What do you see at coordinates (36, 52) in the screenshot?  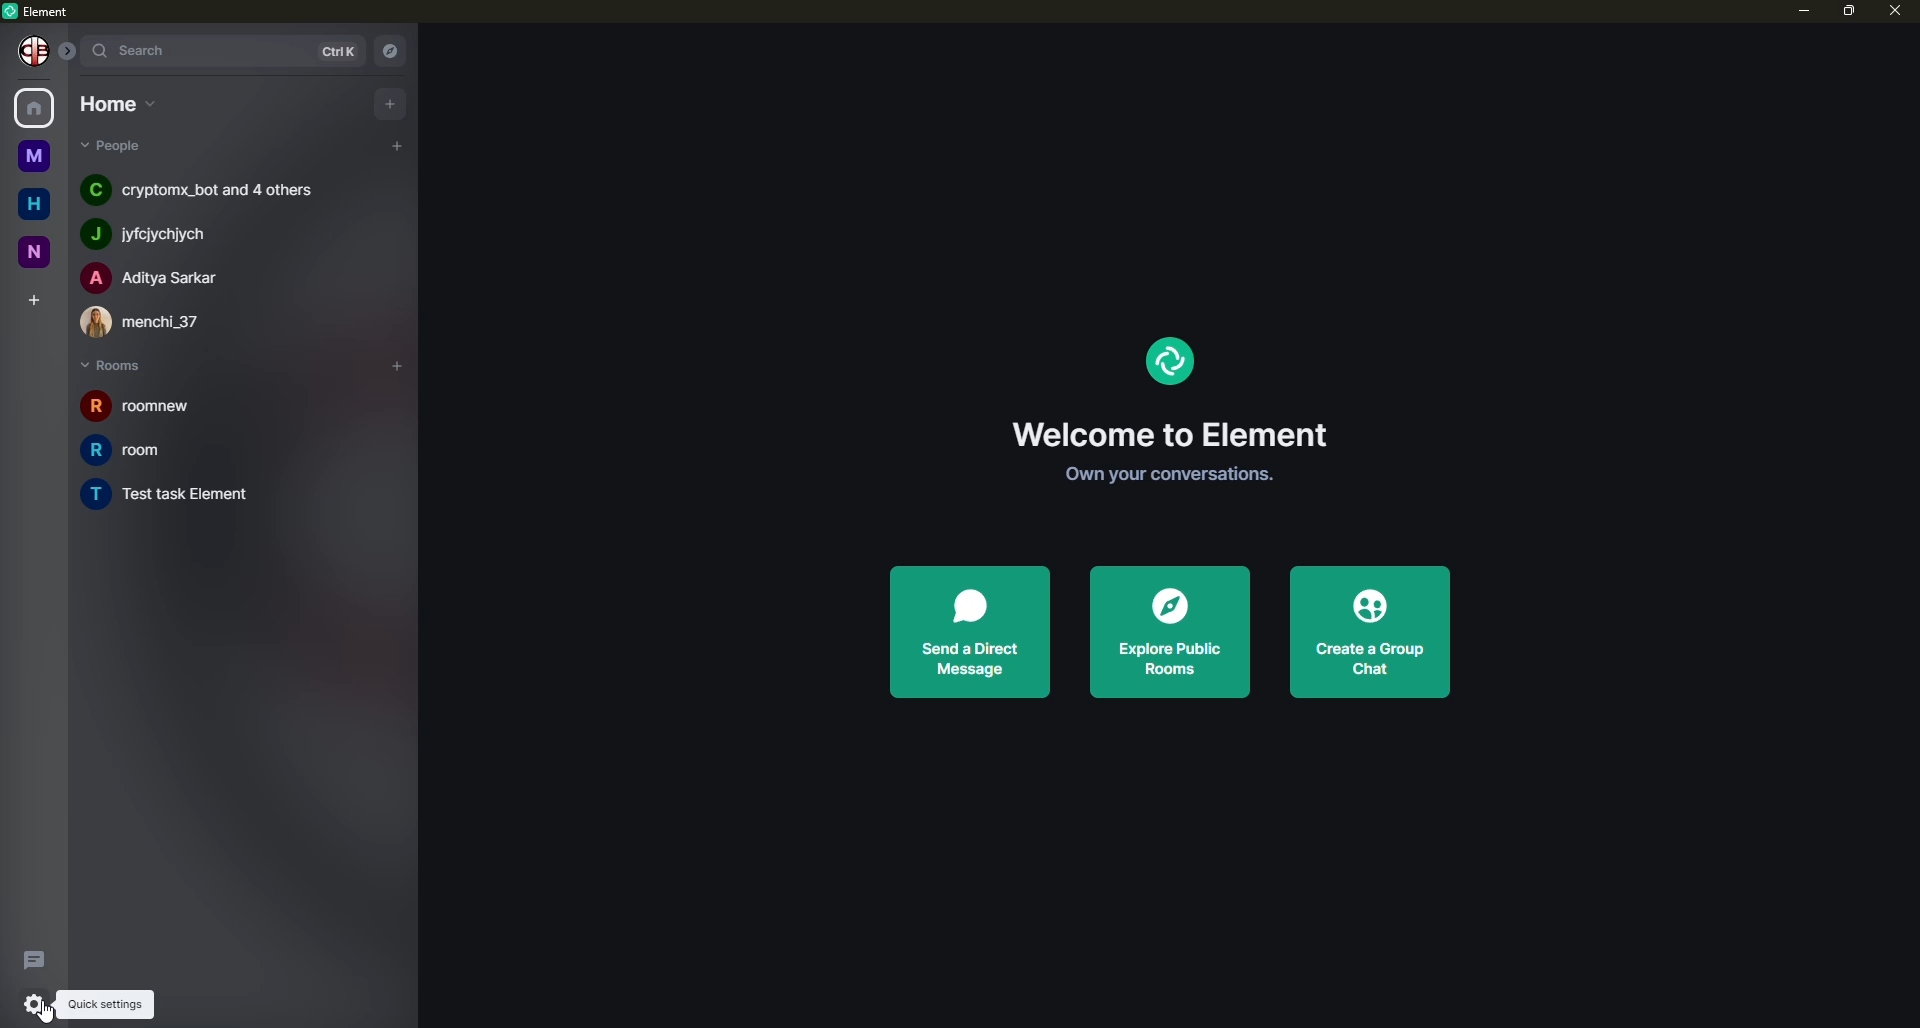 I see `` at bounding box center [36, 52].